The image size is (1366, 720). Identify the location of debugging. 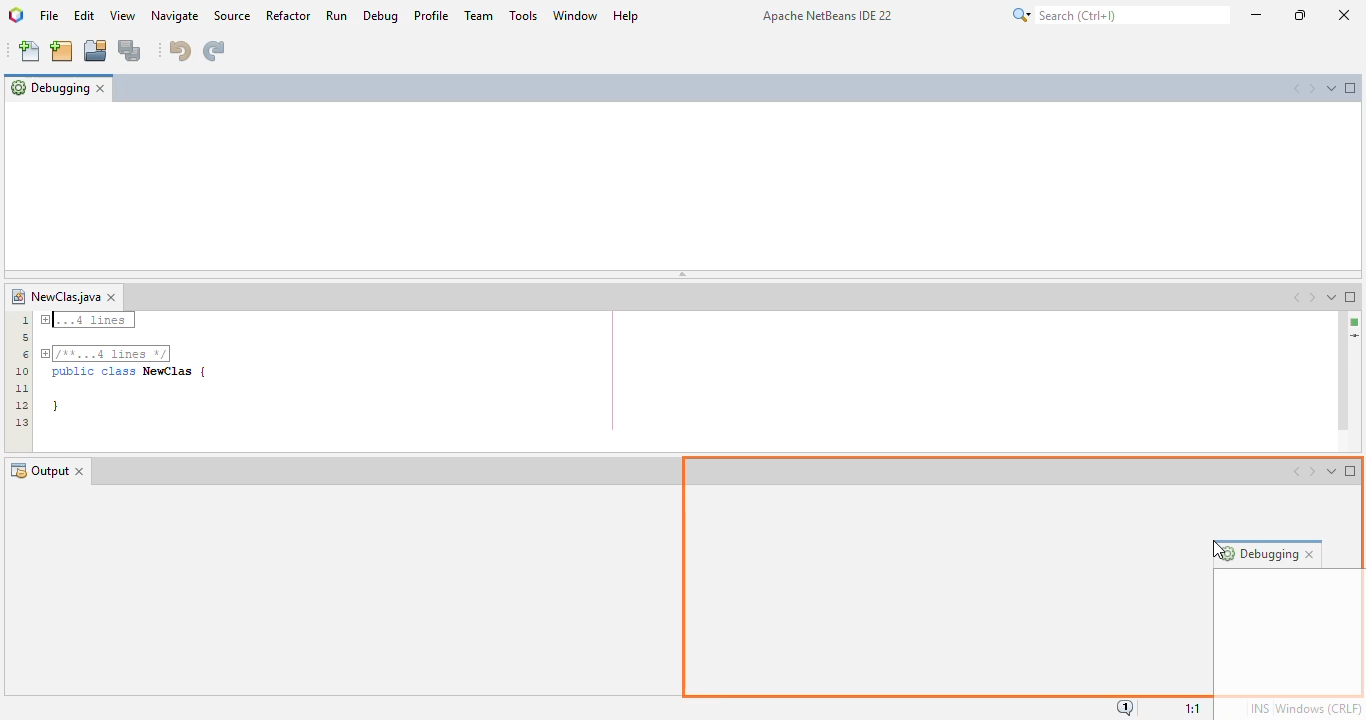
(49, 87).